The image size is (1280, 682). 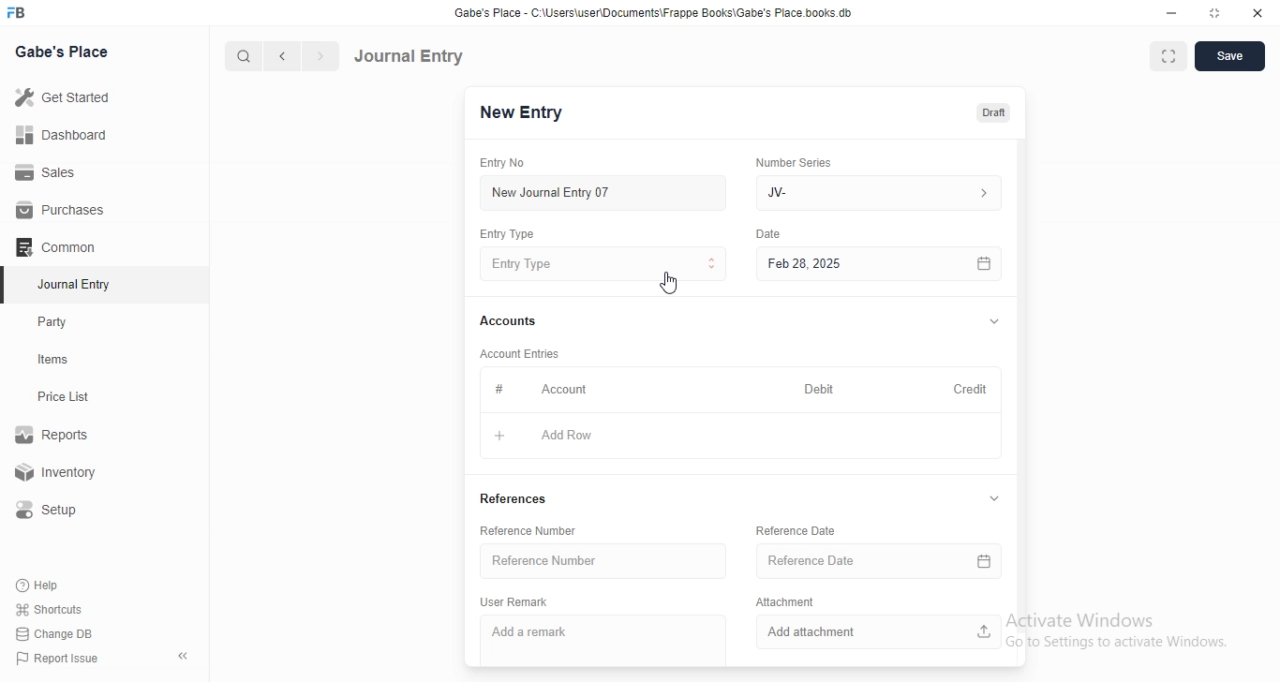 What do you see at coordinates (883, 193) in the screenshot?
I see `JV-` at bounding box center [883, 193].